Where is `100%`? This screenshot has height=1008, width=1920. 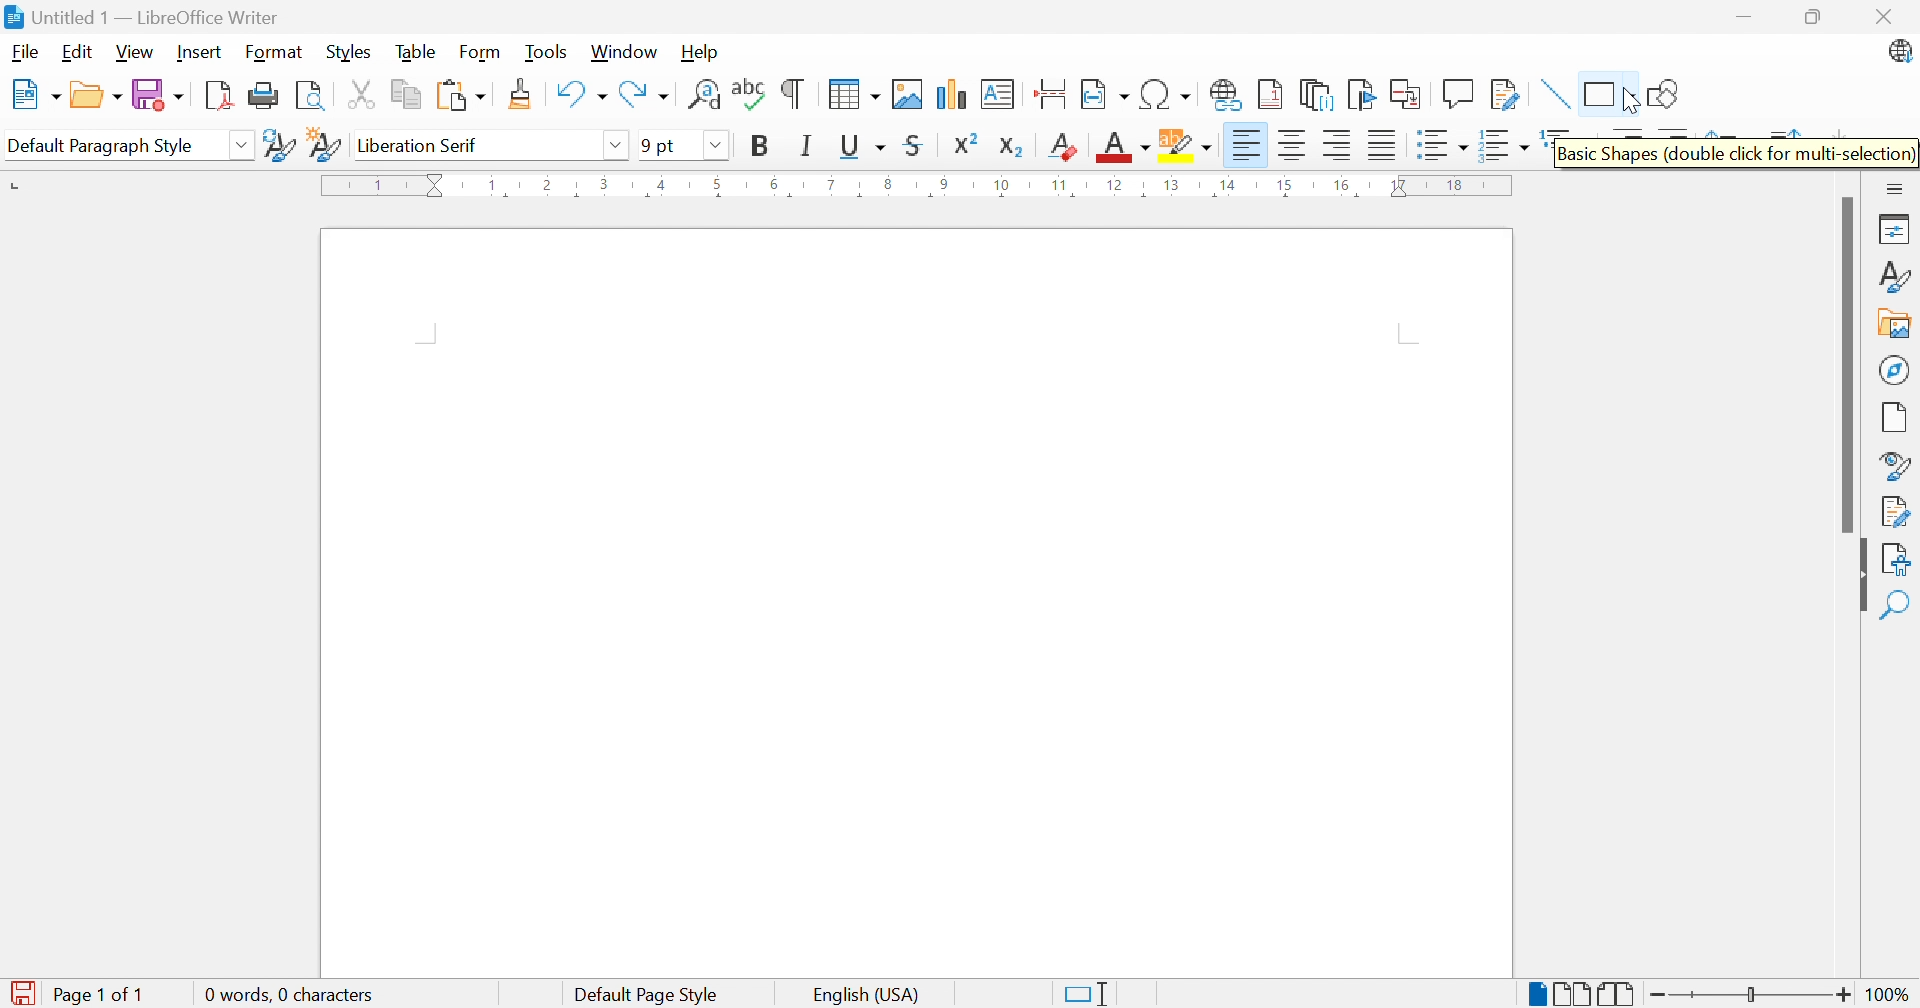
100% is located at coordinates (1891, 996).